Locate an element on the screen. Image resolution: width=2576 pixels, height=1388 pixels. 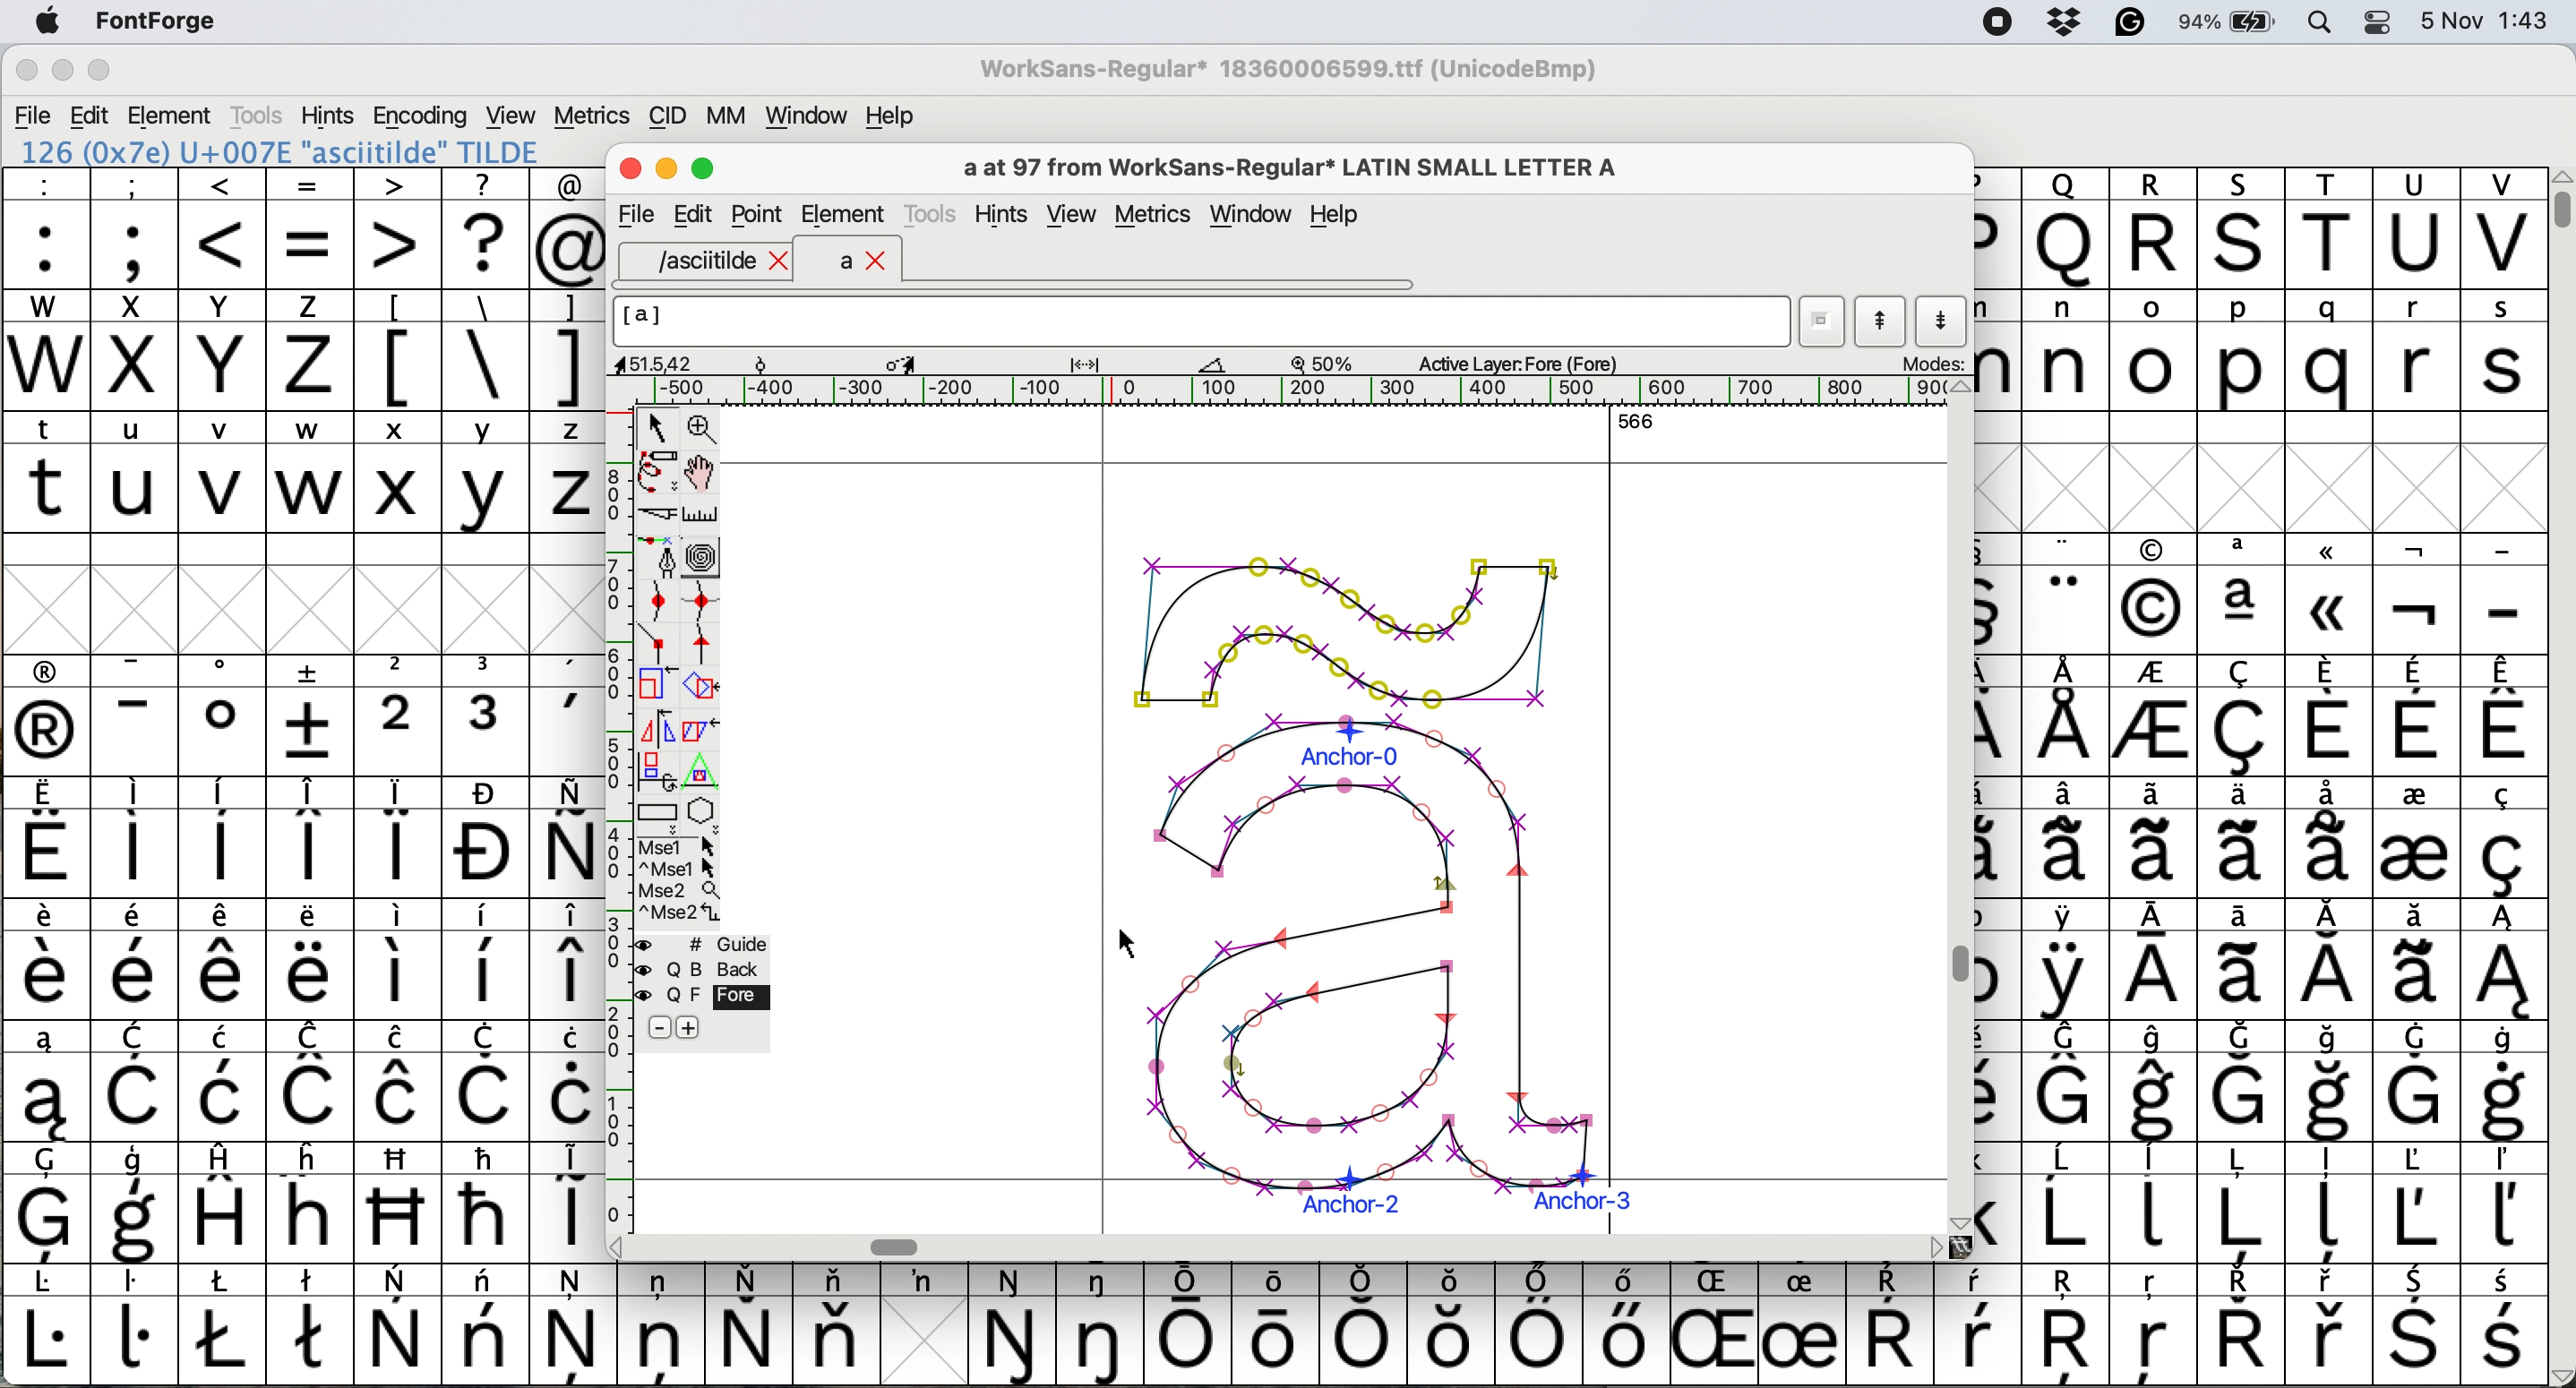
n is located at coordinates (2065, 349).